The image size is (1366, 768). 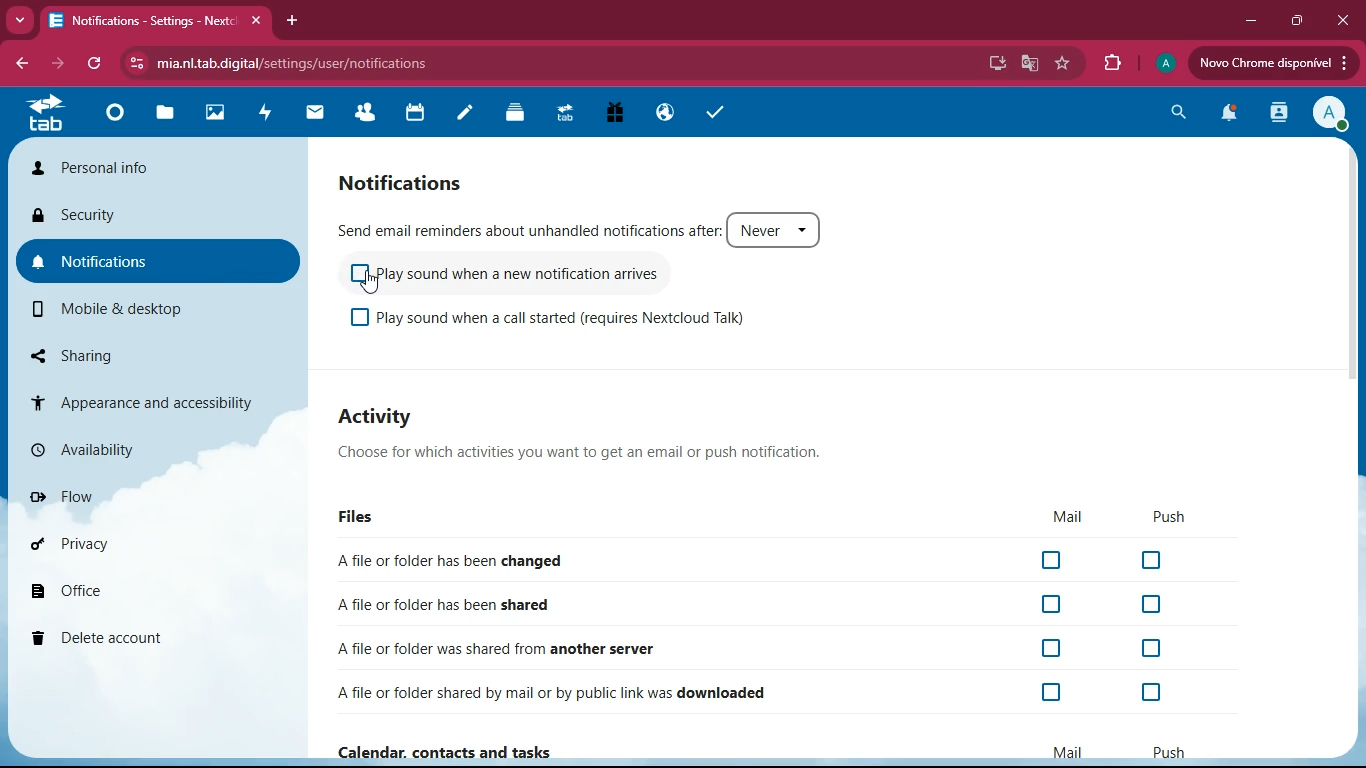 What do you see at coordinates (1246, 22) in the screenshot?
I see `minimize` at bounding box center [1246, 22].